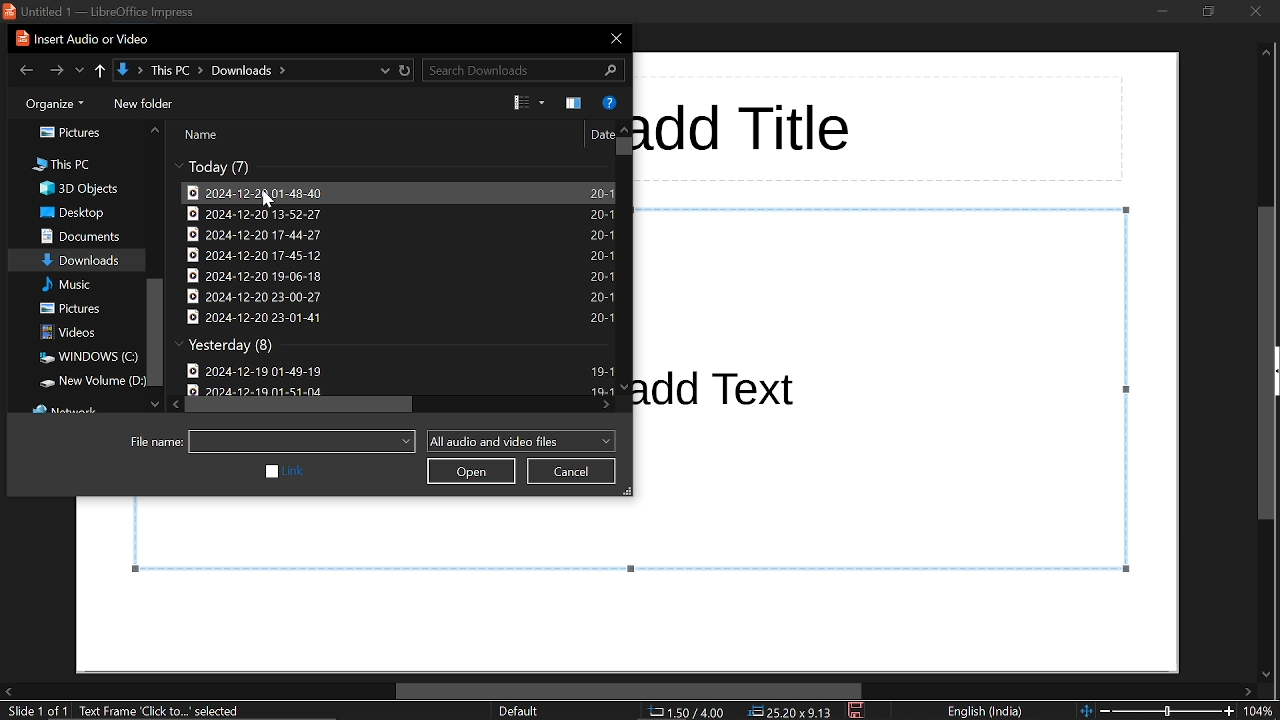  Describe the element at coordinates (1269, 670) in the screenshot. I see `move down` at that location.